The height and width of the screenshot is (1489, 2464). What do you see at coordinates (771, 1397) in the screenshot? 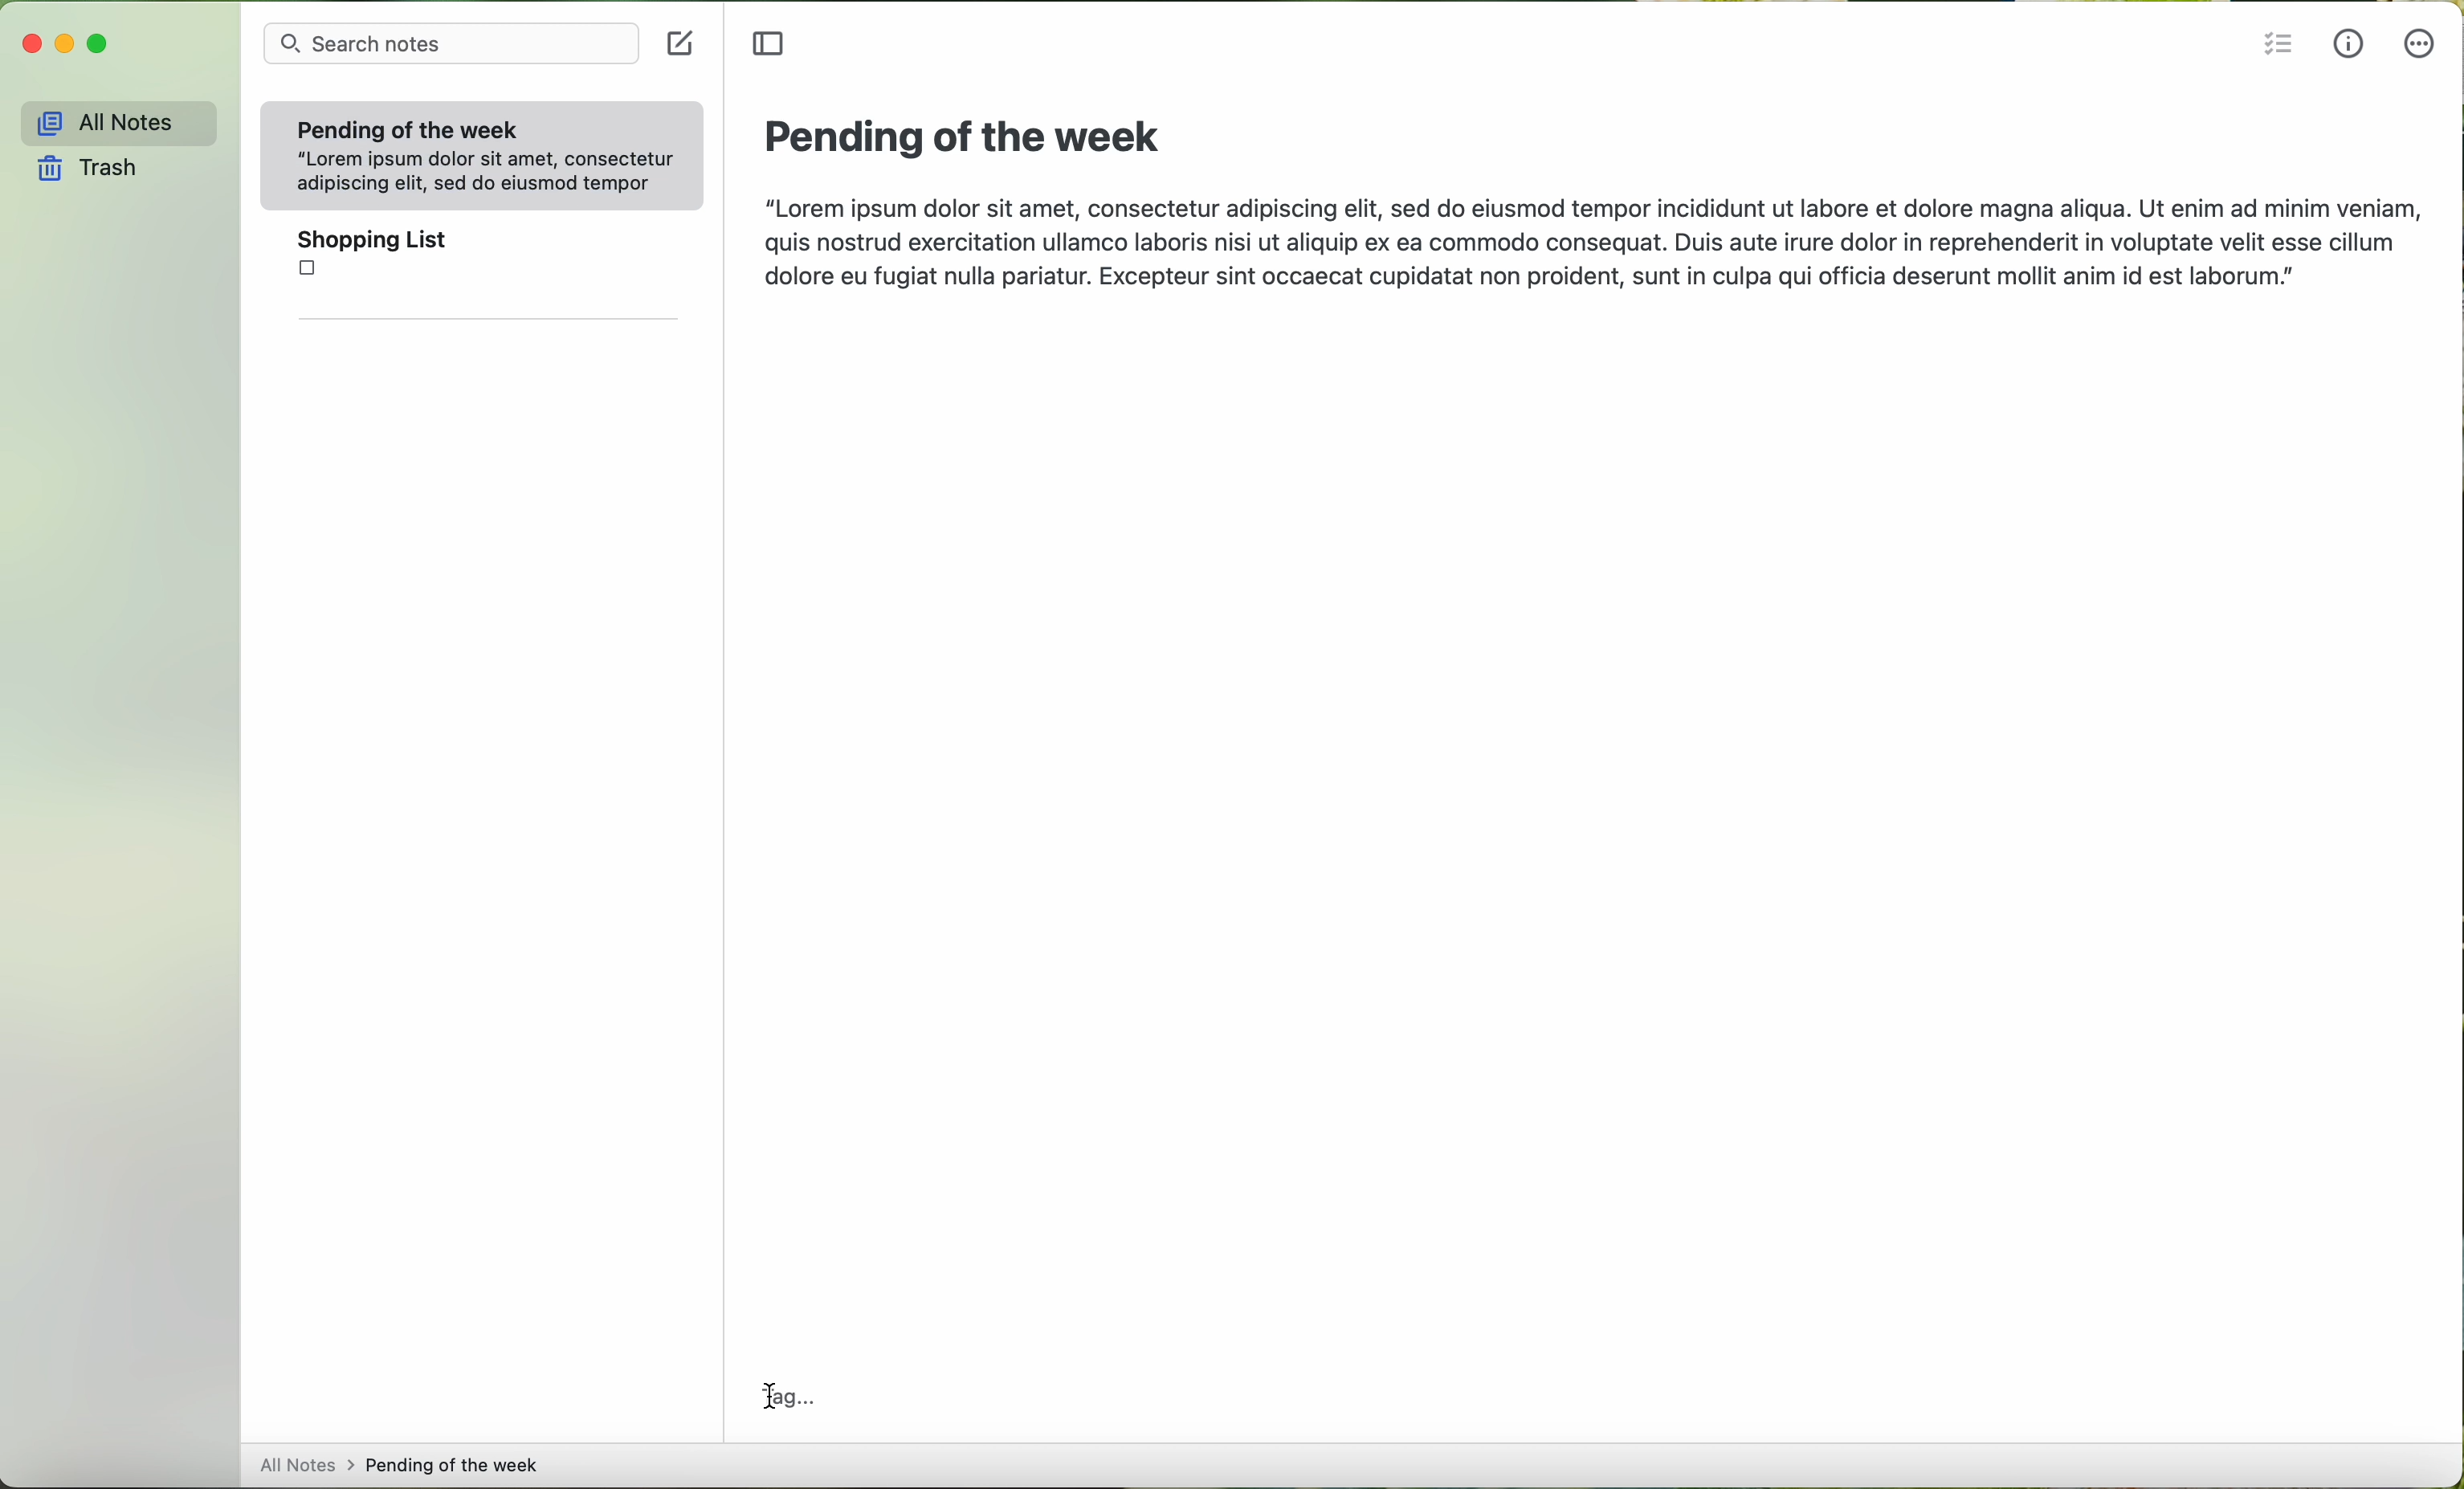
I see `cursor` at bounding box center [771, 1397].